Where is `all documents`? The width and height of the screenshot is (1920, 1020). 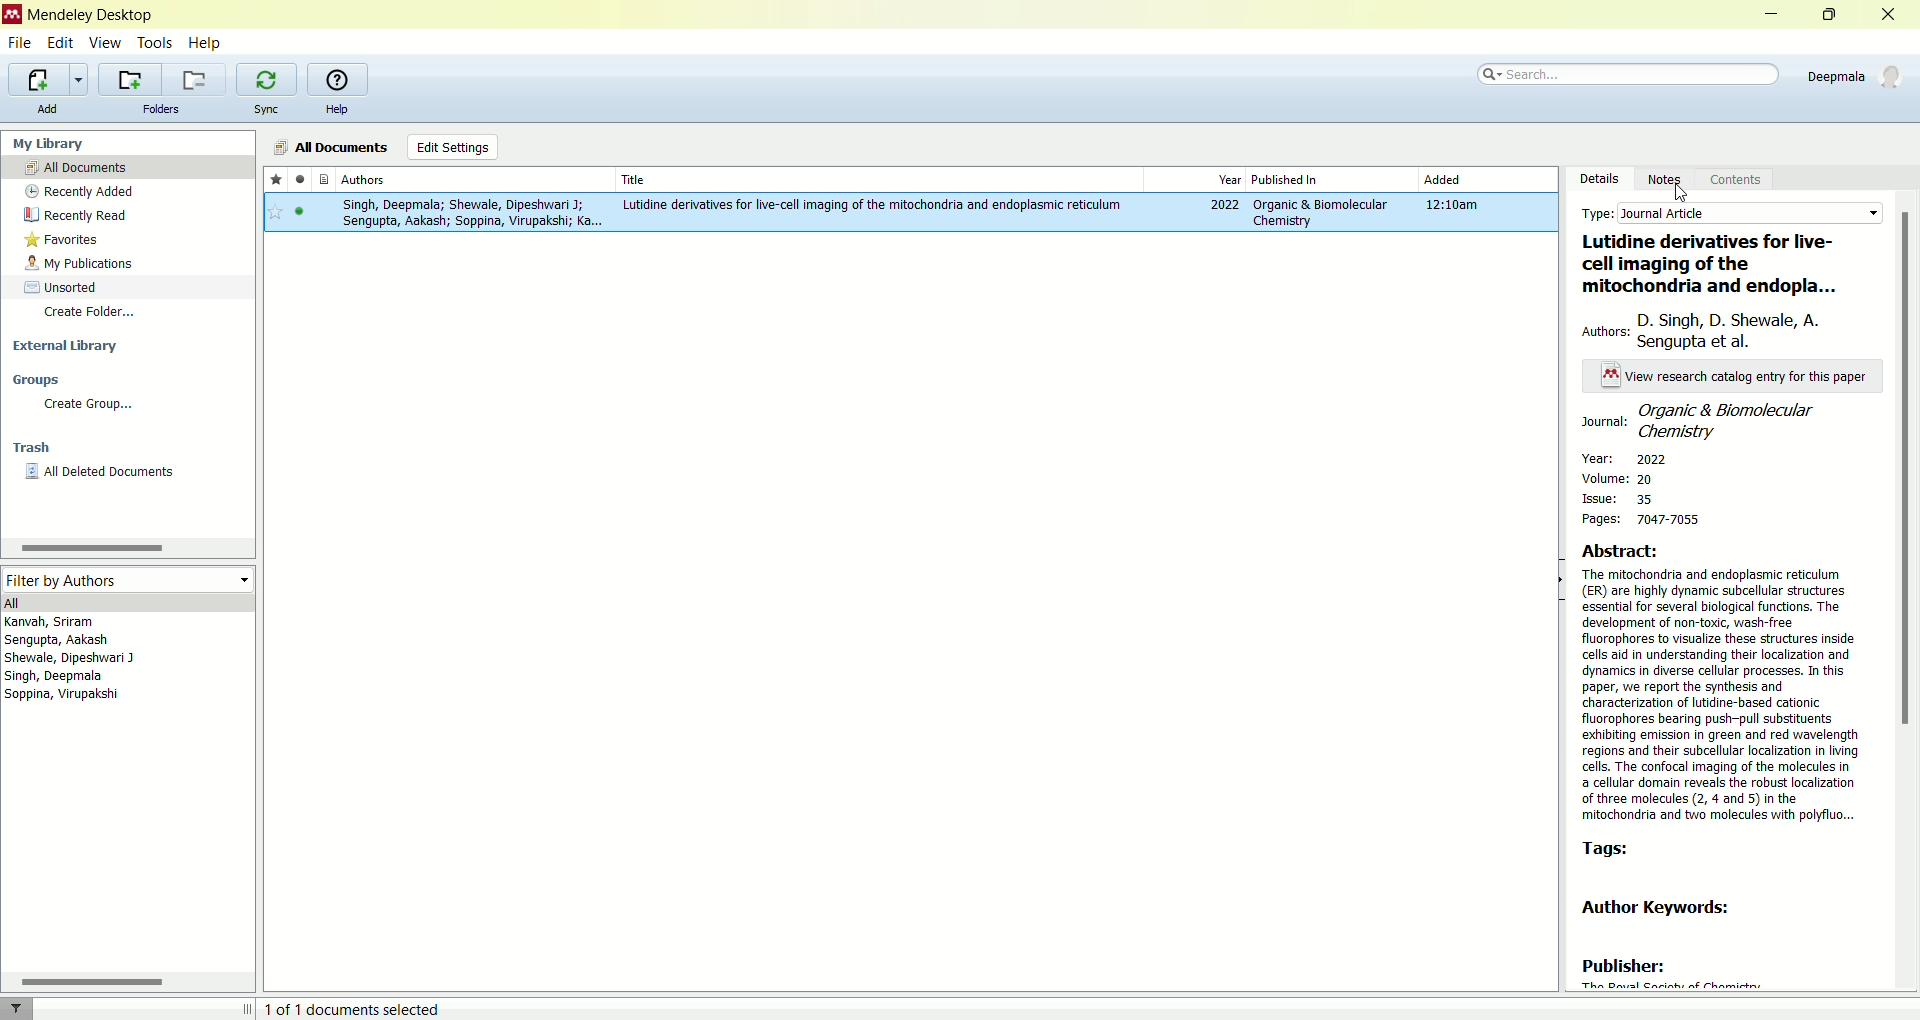 all documents is located at coordinates (127, 166).